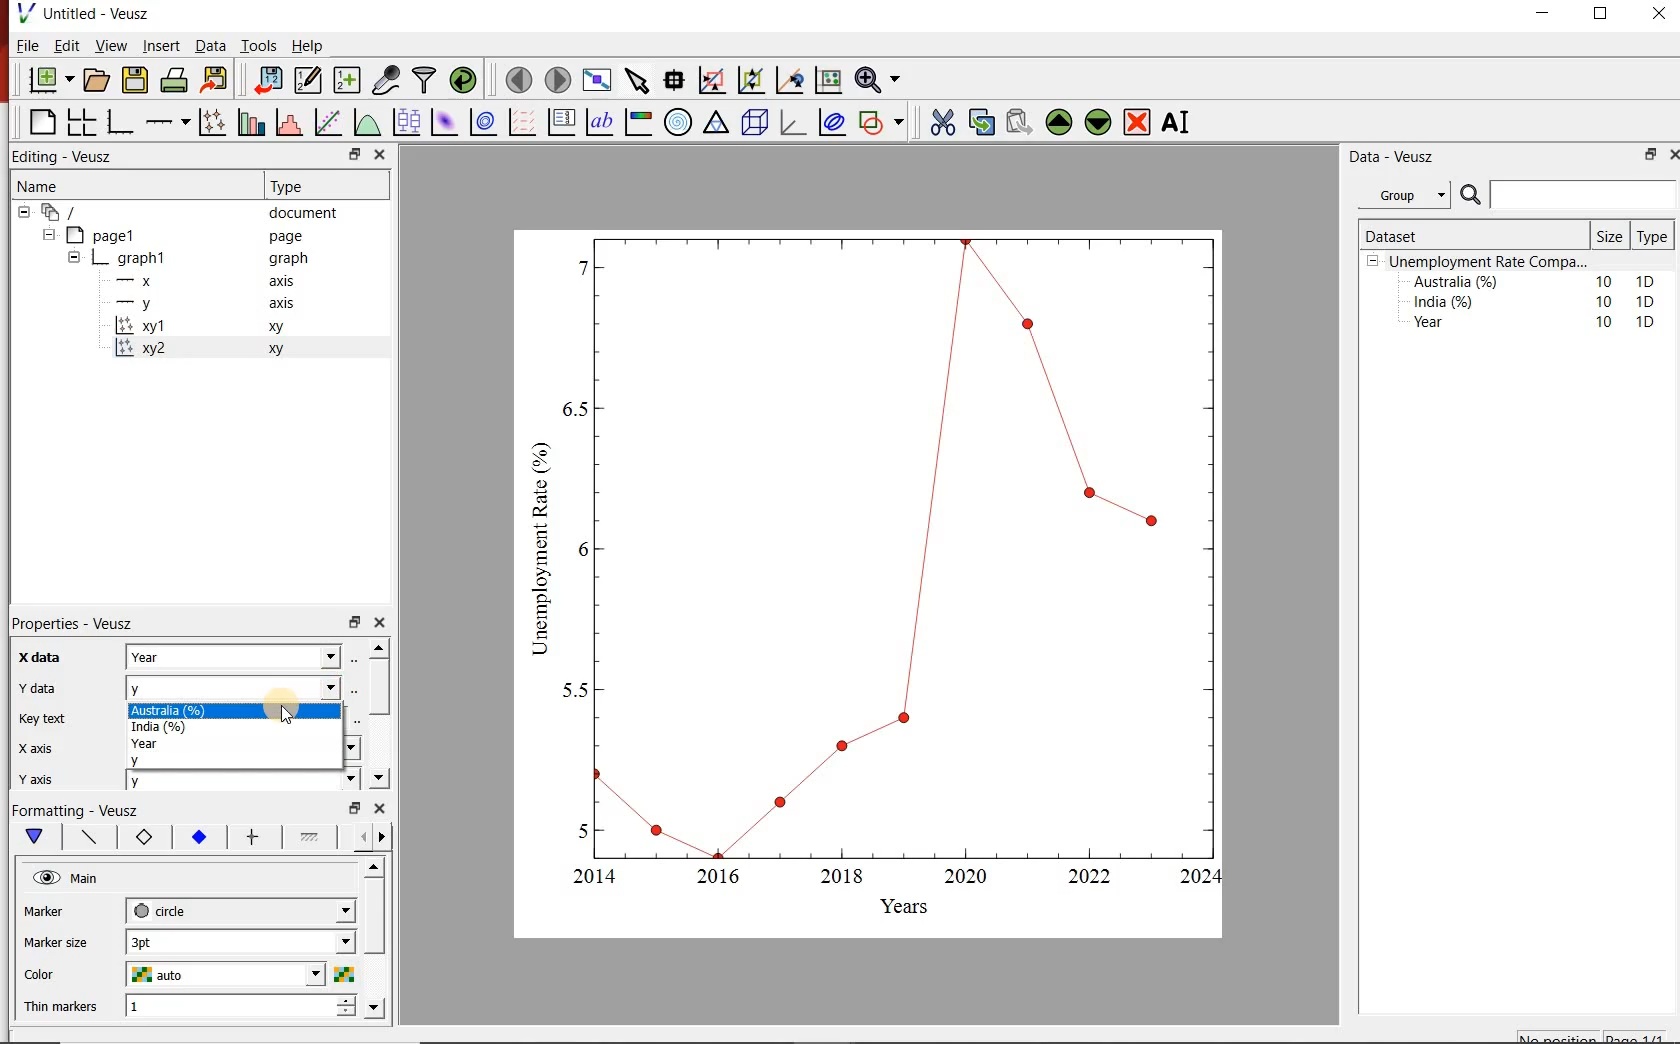 This screenshot has width=1680, height=1044. I want to click on caputure remote data, so click(388, 79).